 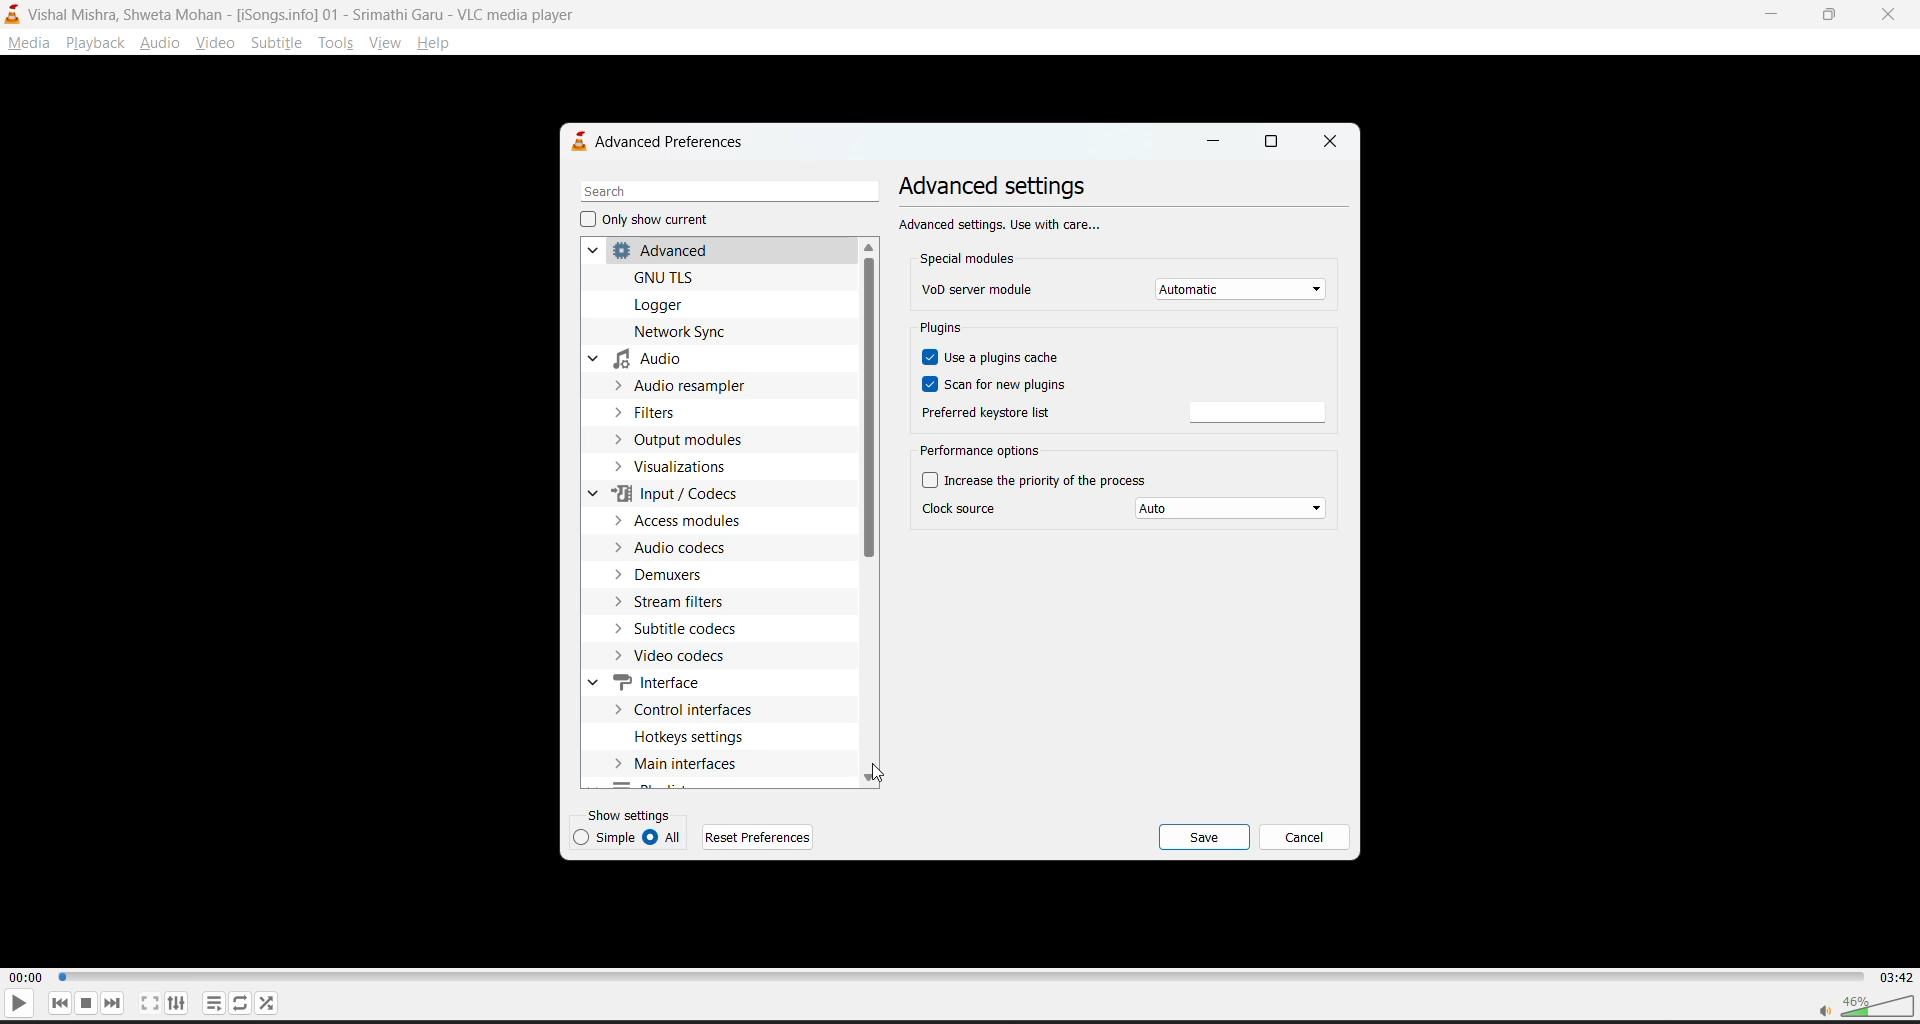 I want to click on performance options, so click(x=981, y=451).